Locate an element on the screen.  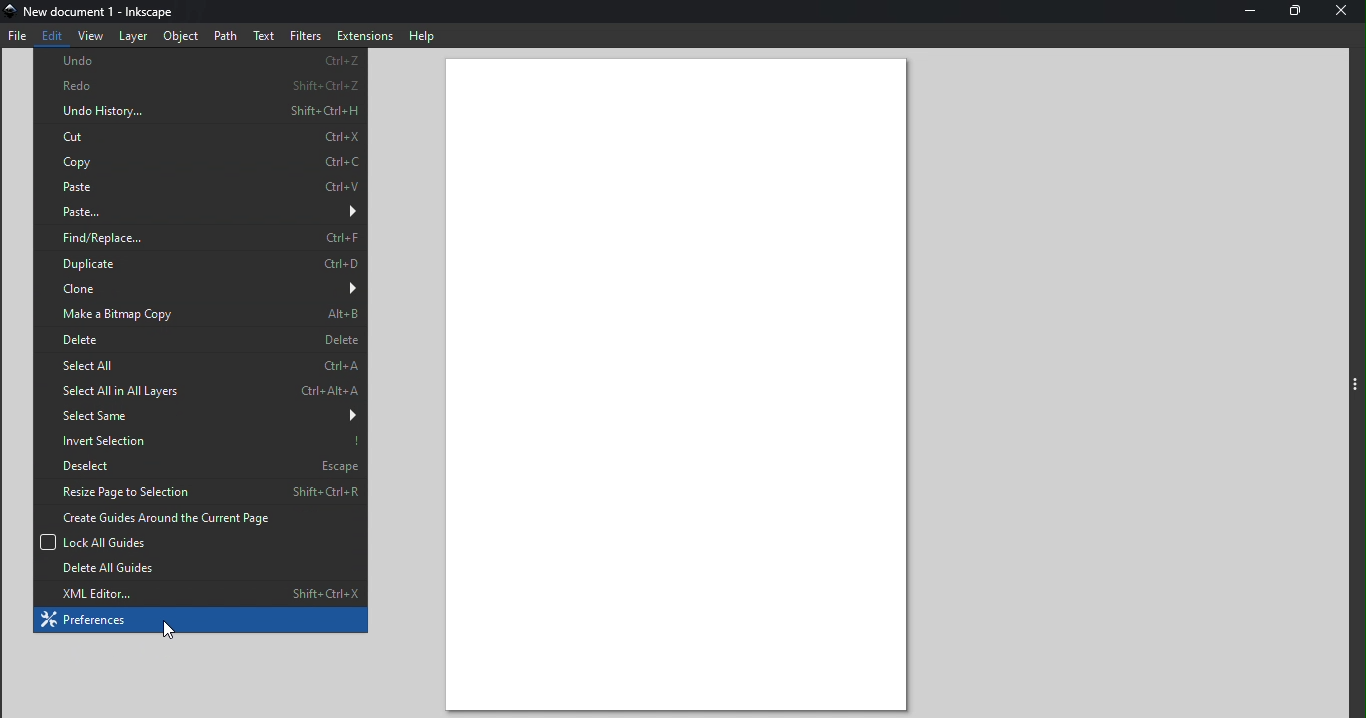
Filters is located at coordinates (305, 35).